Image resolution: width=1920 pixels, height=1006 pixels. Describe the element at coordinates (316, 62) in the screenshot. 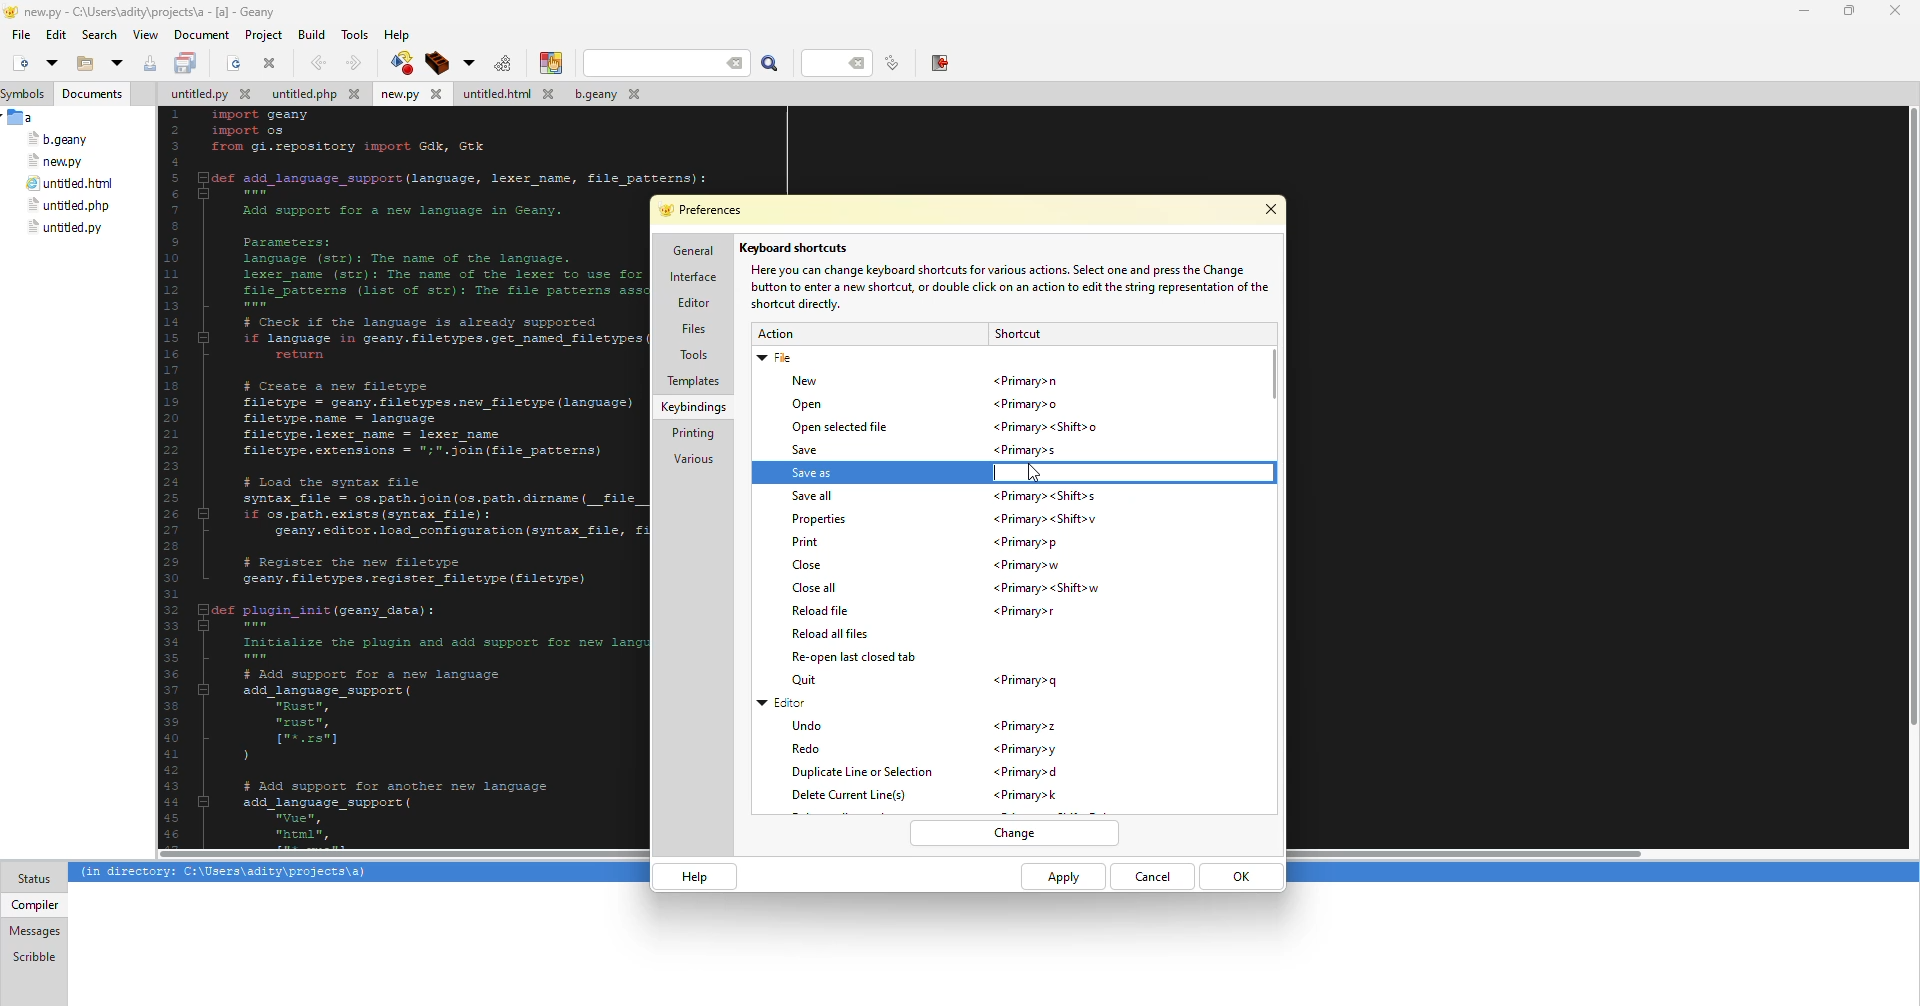

I see `back` at that location.